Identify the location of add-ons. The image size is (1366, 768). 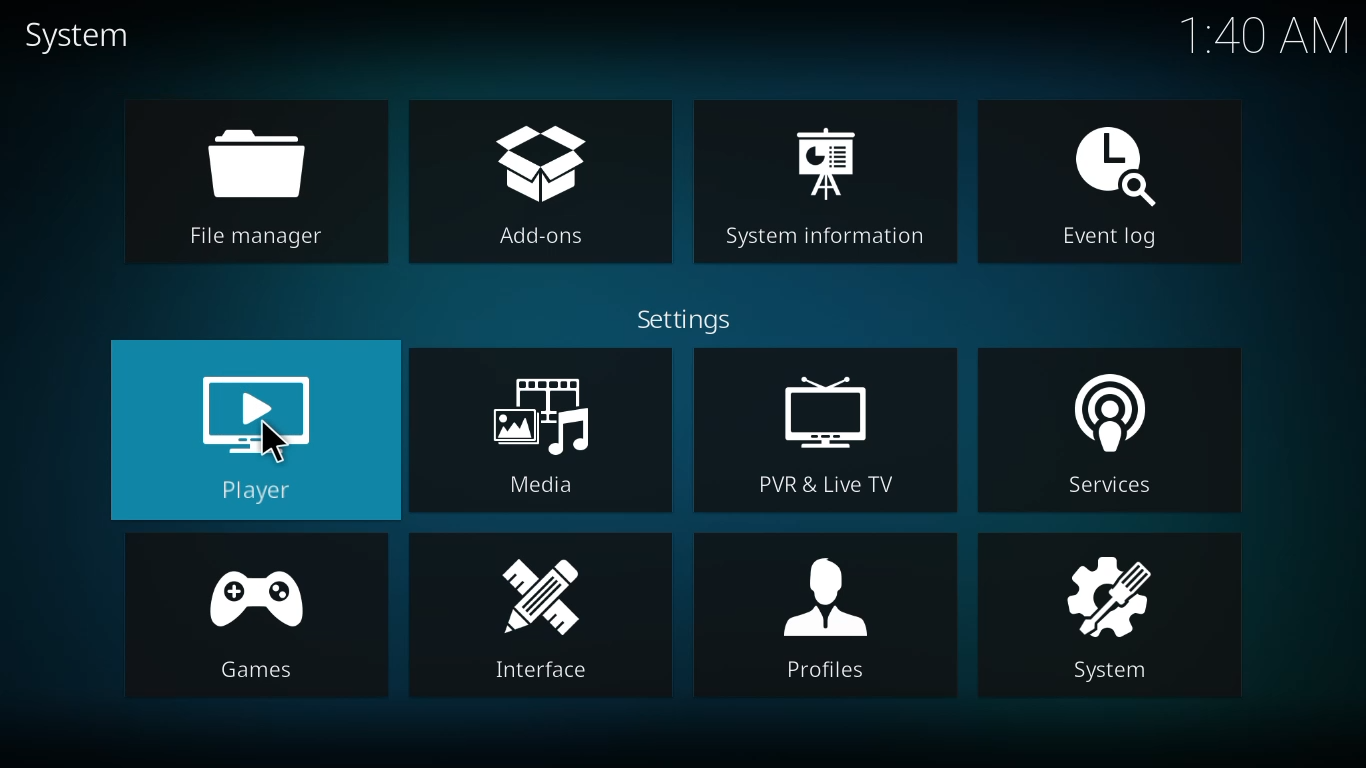
(544, 184).